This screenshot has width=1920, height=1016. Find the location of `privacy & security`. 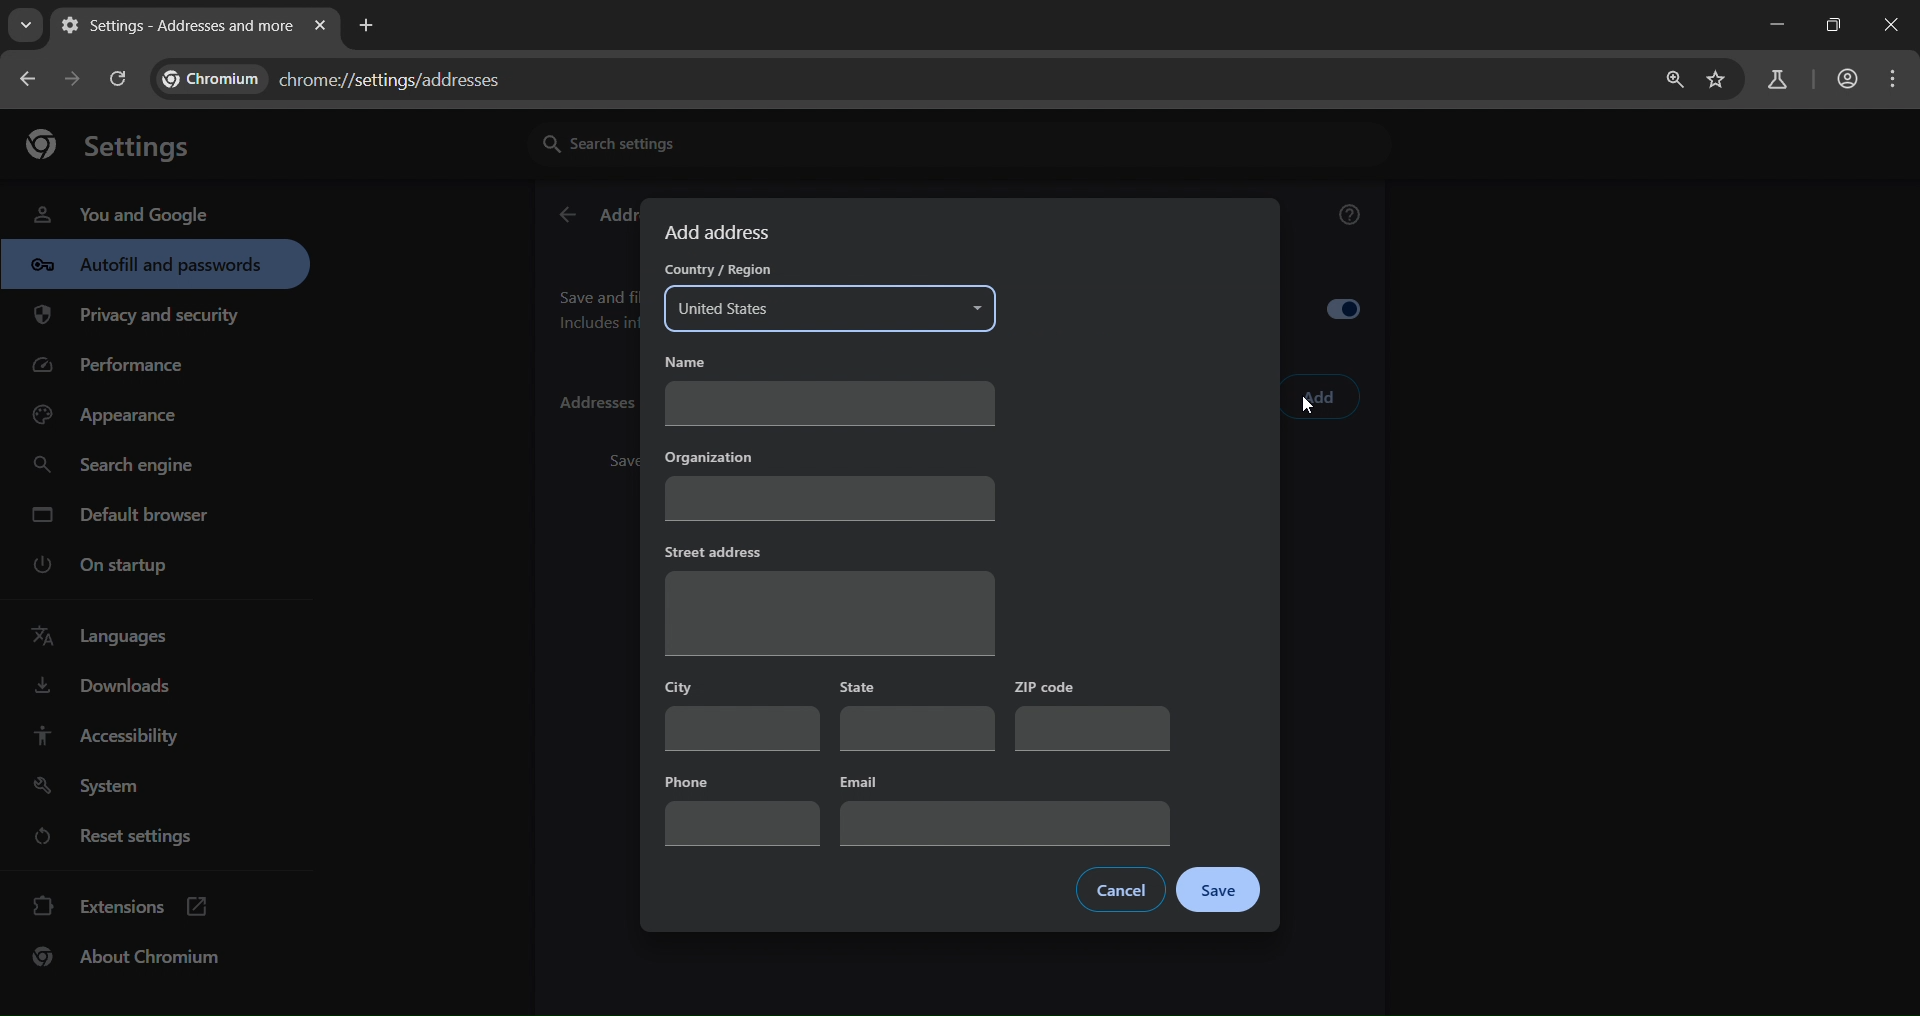

privacy & security is located at coordinates (137, 319).